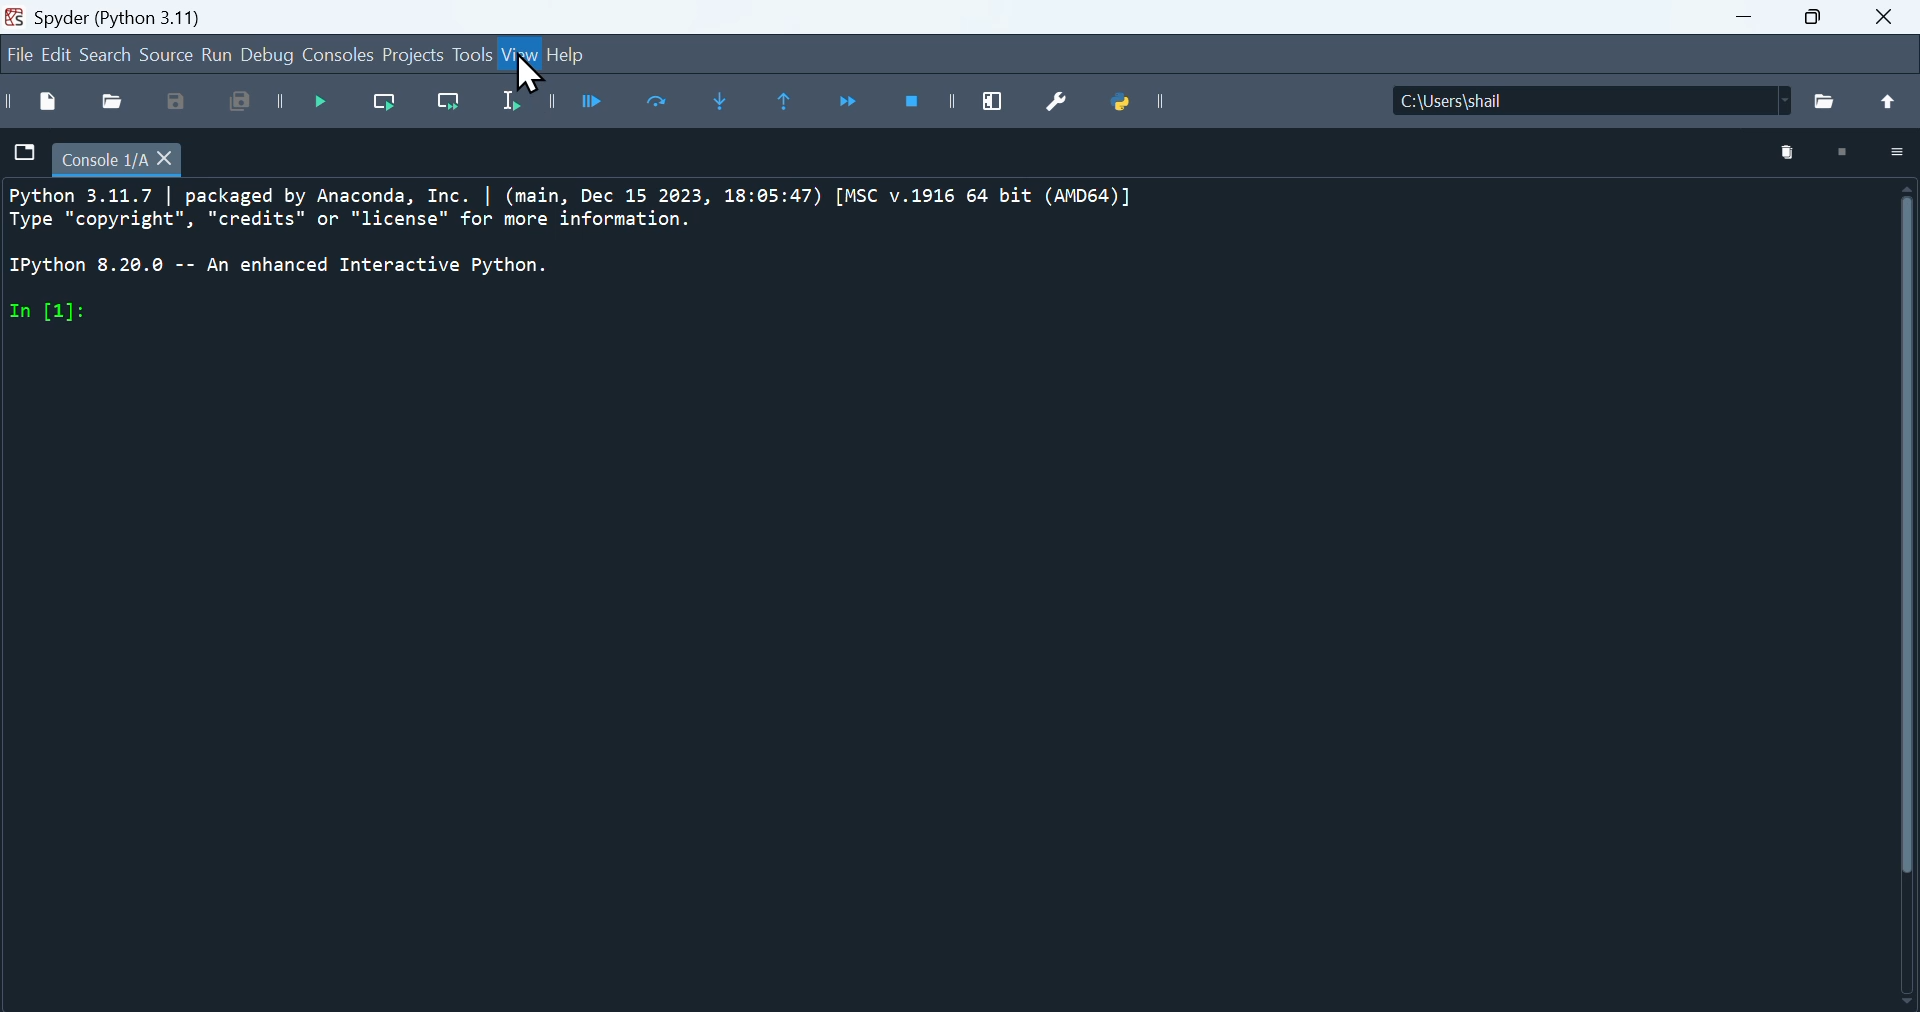  What do you see at coordinates (110, 54) in the screenshot?
I see `Search` at bounding box center [110, 54].